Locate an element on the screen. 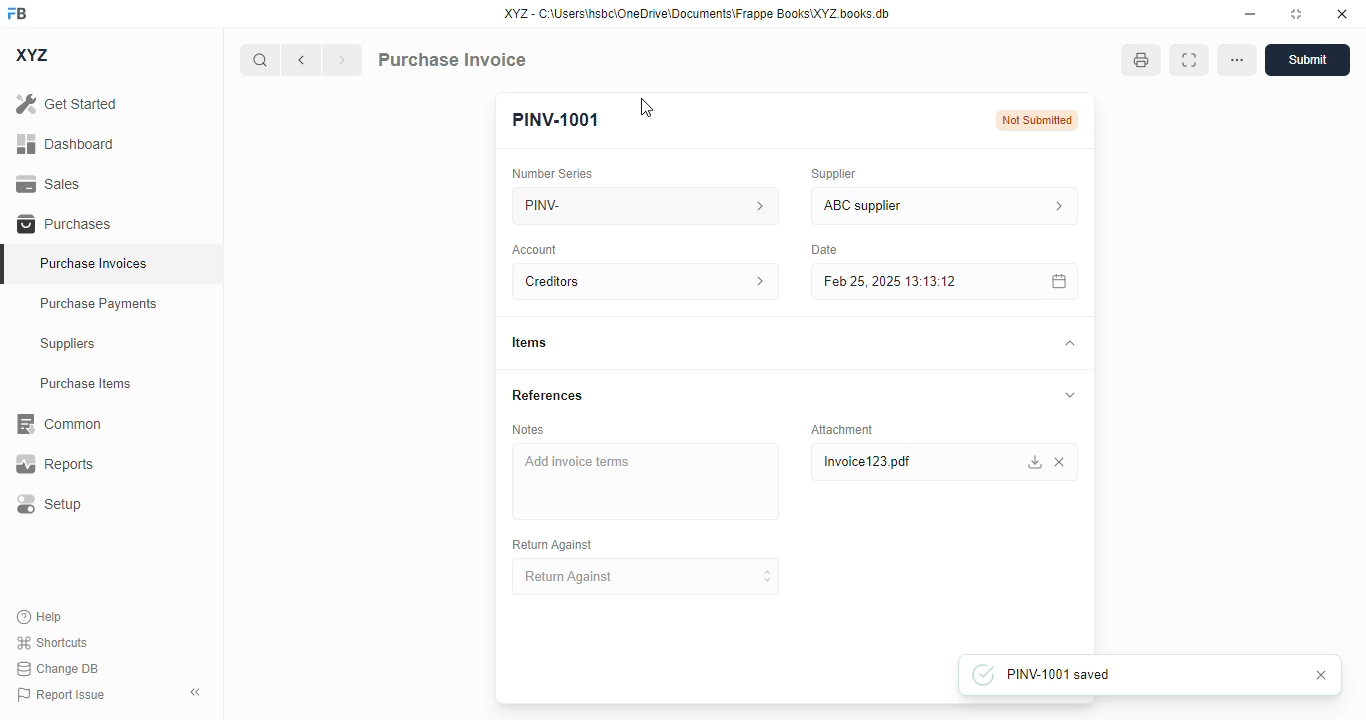 Image resolution: width=1366 pixels, height=720 pixels. PINV-1001 is located at coordinates (556, 120).